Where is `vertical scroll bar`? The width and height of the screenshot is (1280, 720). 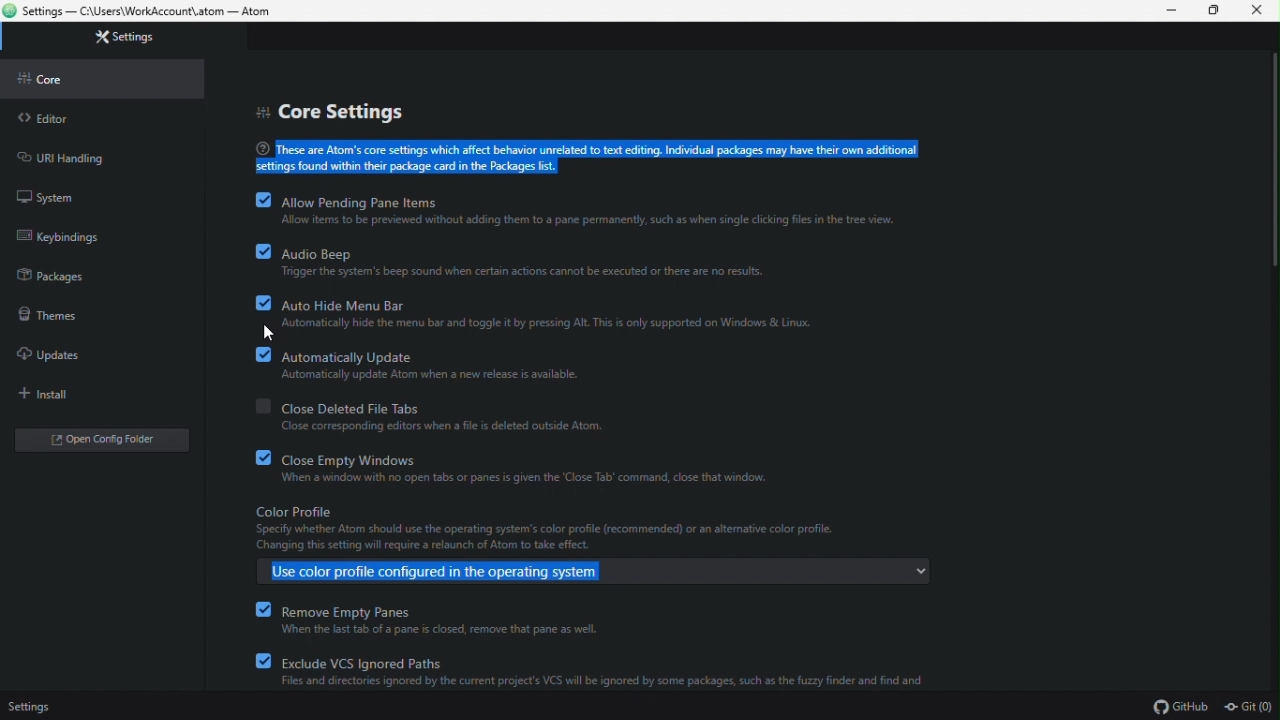 vertical scroll bar is located at coordinates (1267, 158).